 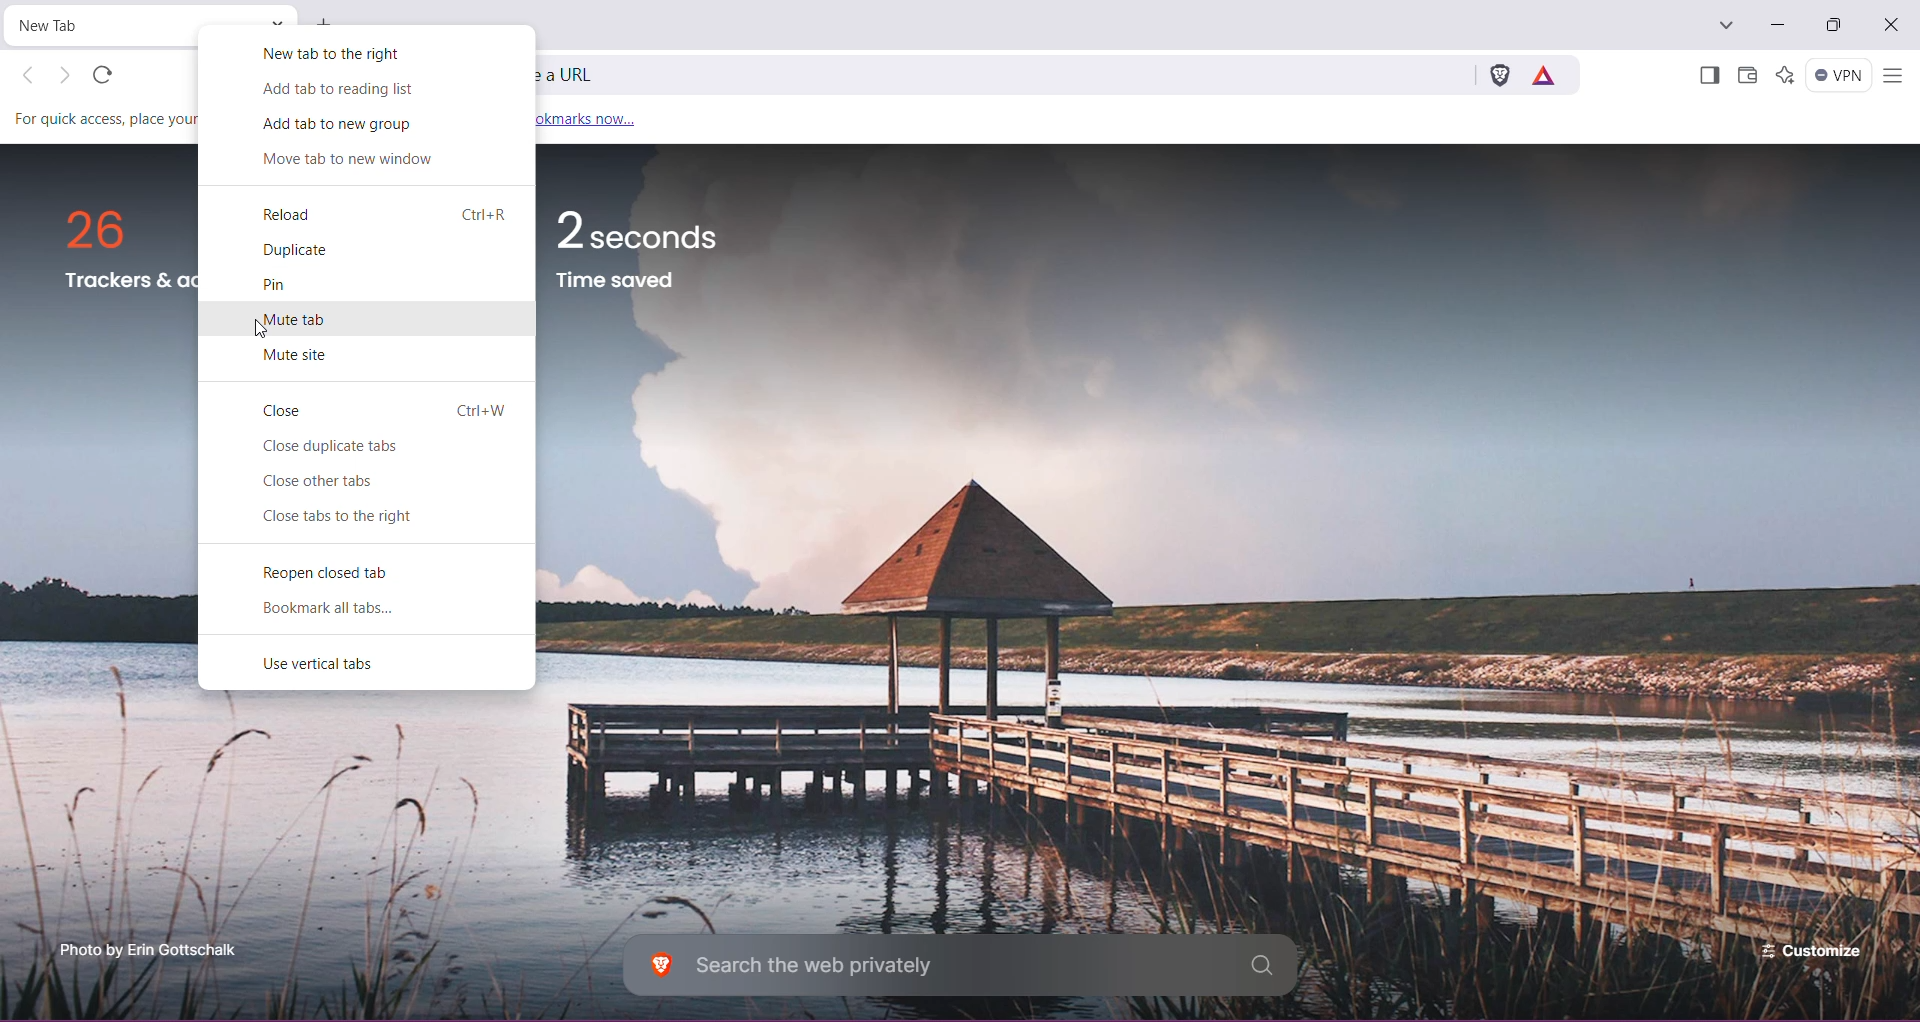 I want to click on Mute tab, so click(x=367, y=320).